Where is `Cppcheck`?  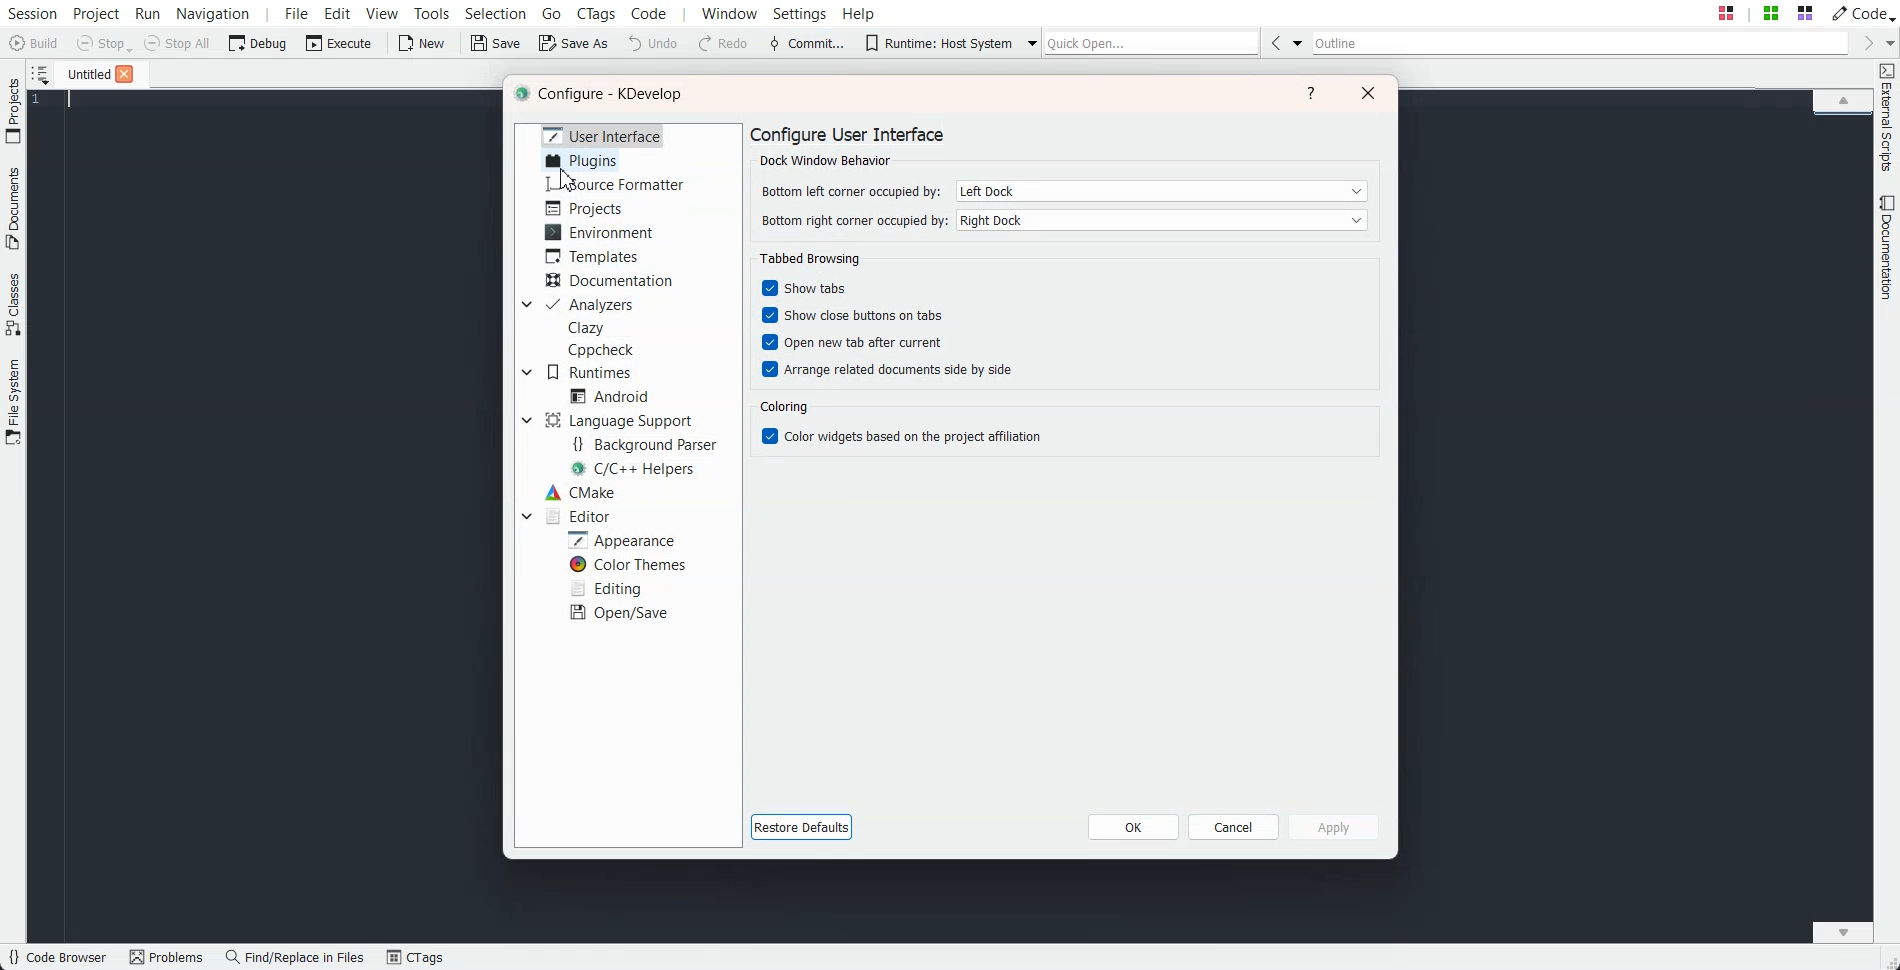 Cppcheck is located at coordinates (604, 350).